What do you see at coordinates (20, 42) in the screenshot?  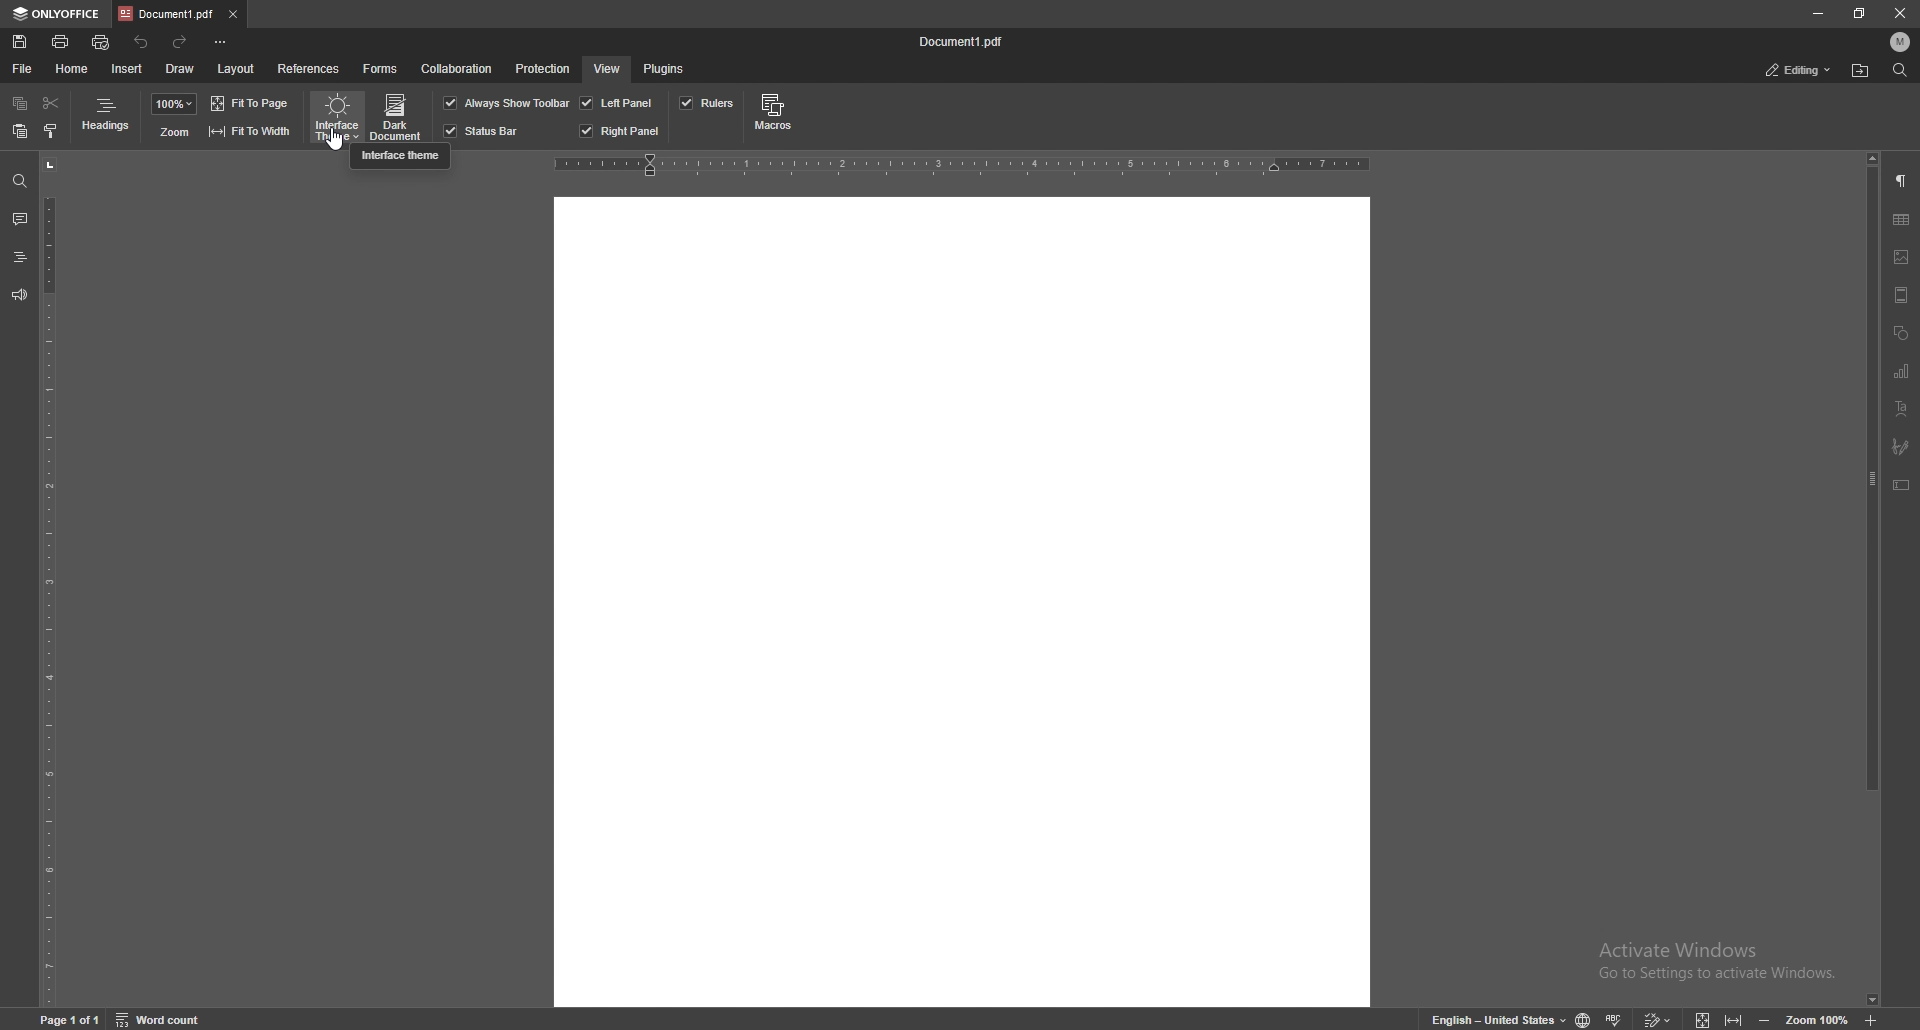 I see `save` at bounding box center [20, 42].